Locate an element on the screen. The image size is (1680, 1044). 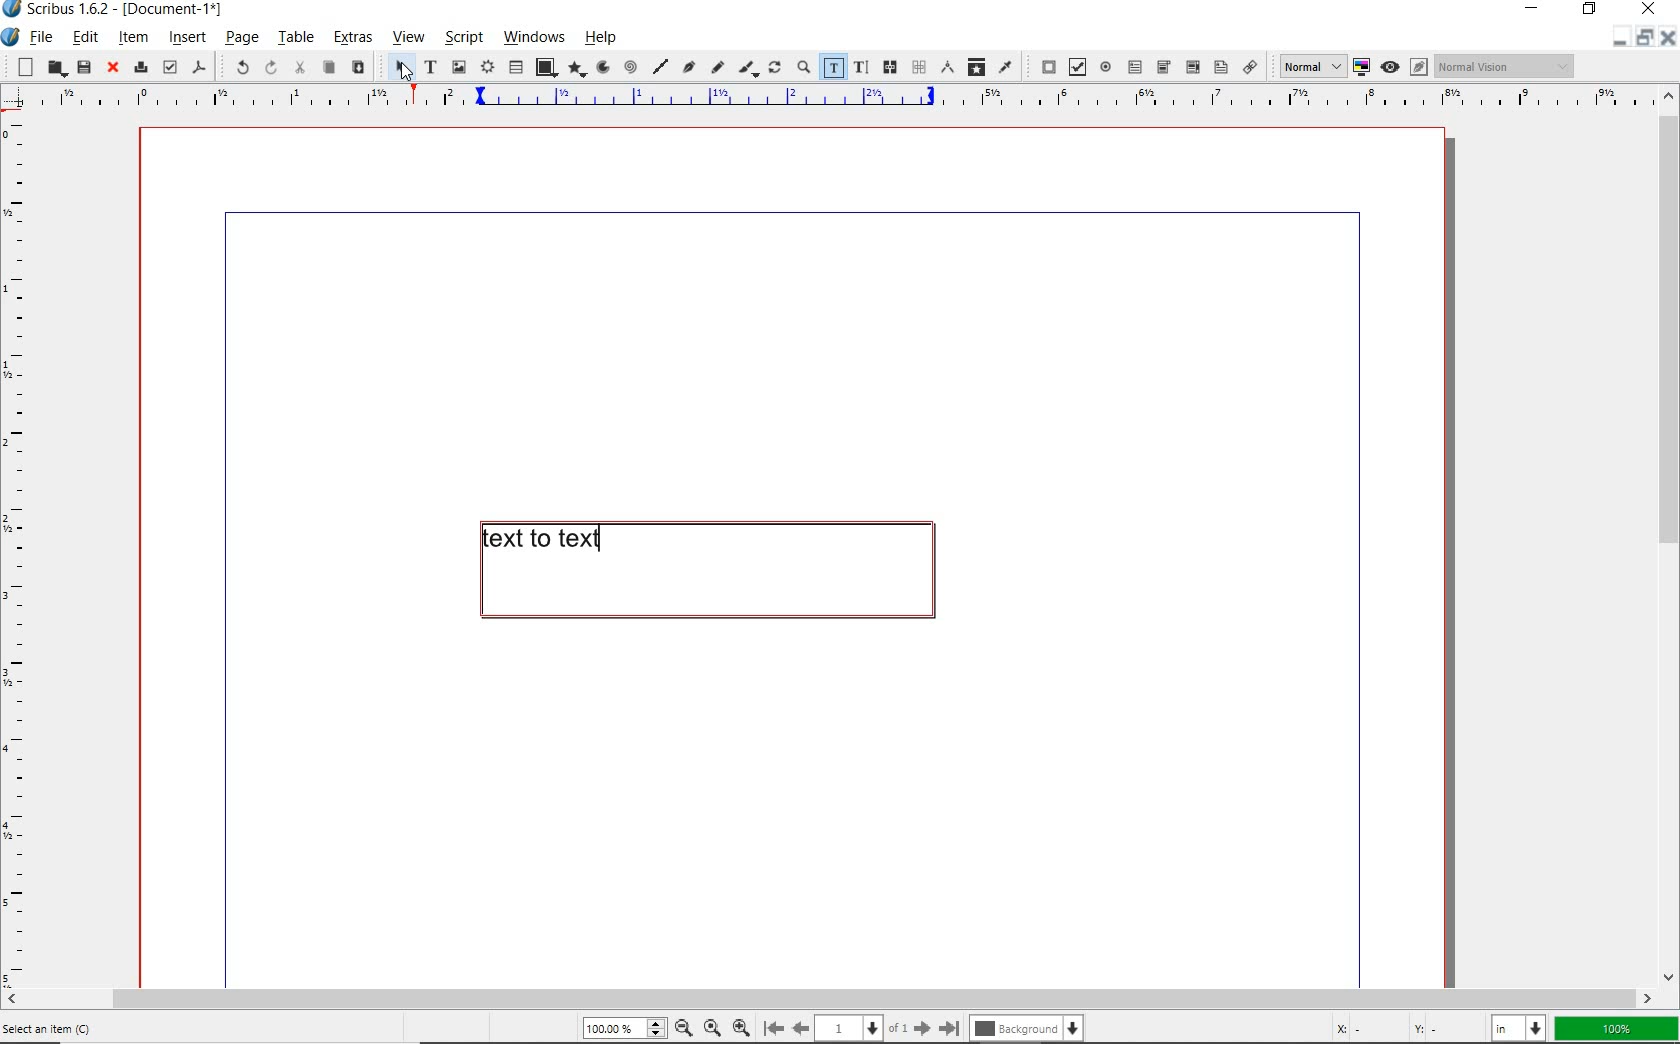
eye dropper is located at coordinates (1006, 66).